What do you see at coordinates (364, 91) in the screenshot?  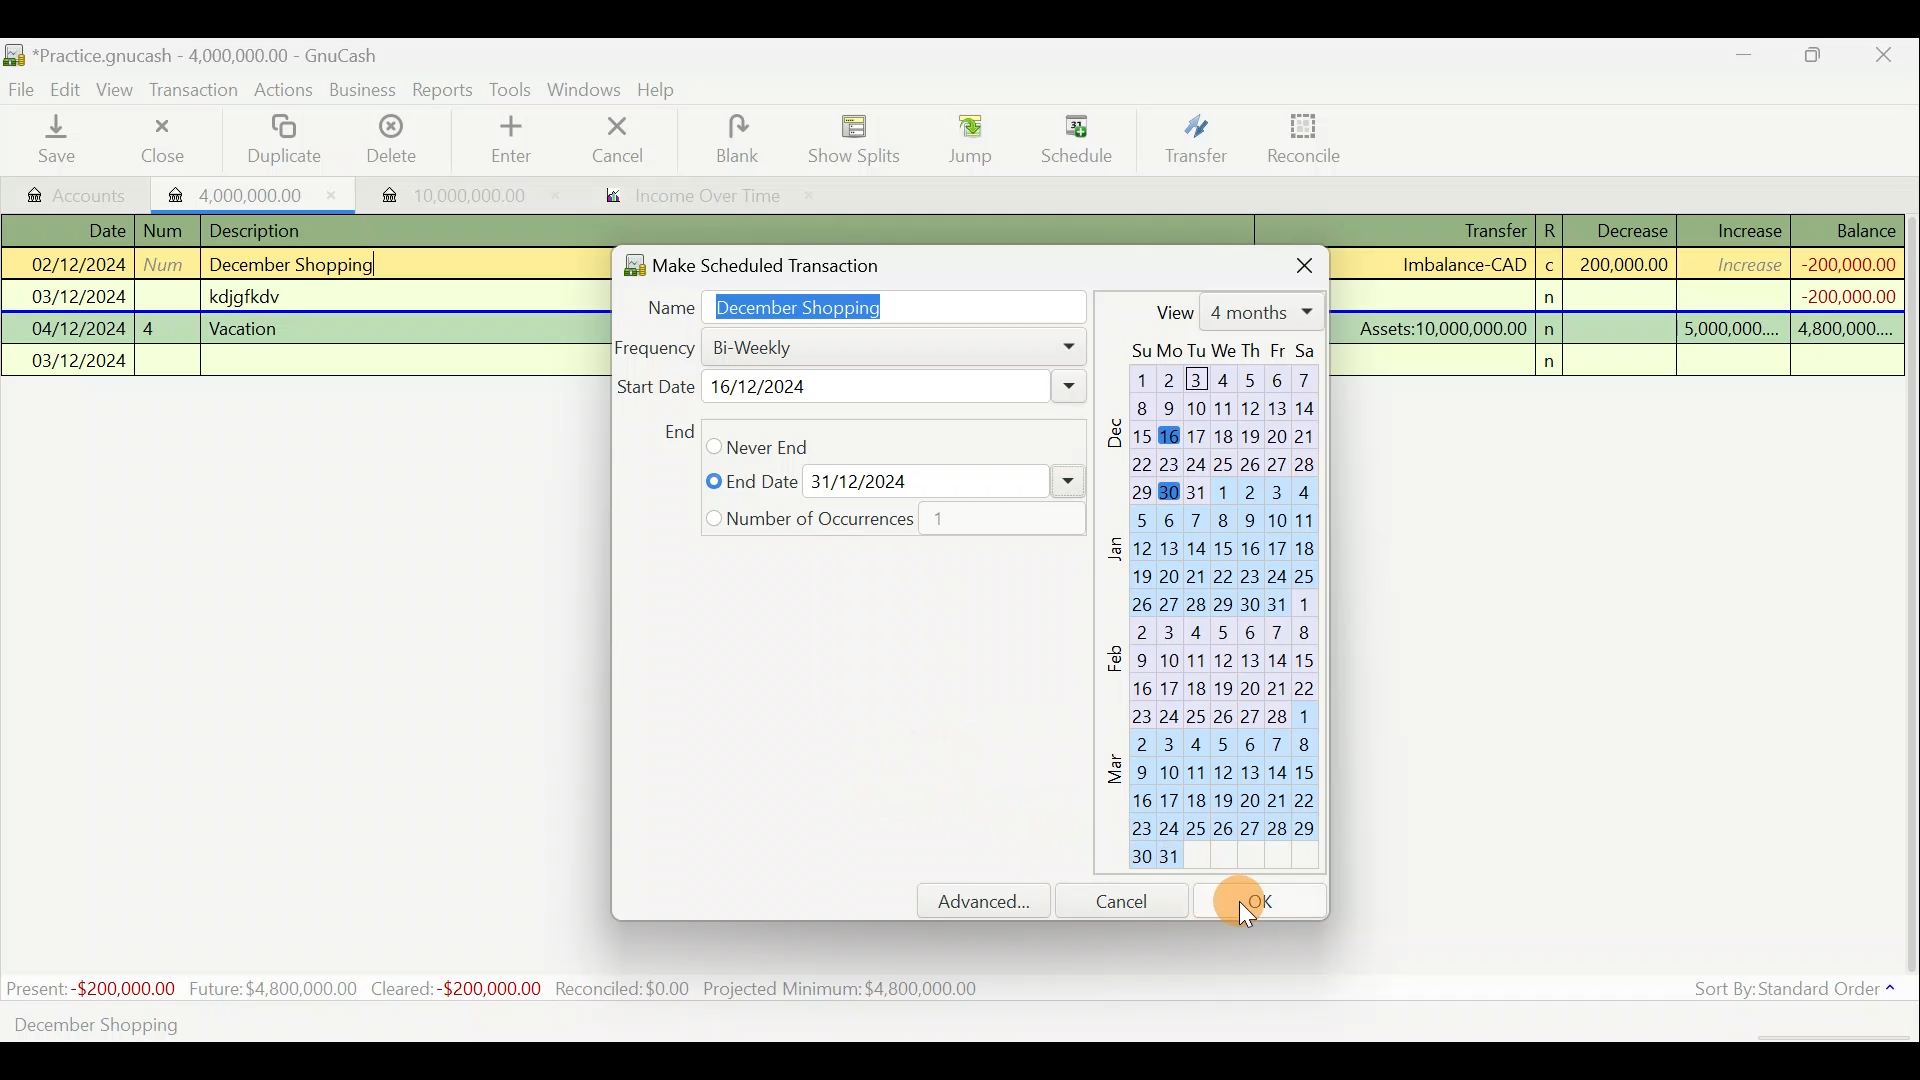 I see `Business` at bounding box center [364, 91].